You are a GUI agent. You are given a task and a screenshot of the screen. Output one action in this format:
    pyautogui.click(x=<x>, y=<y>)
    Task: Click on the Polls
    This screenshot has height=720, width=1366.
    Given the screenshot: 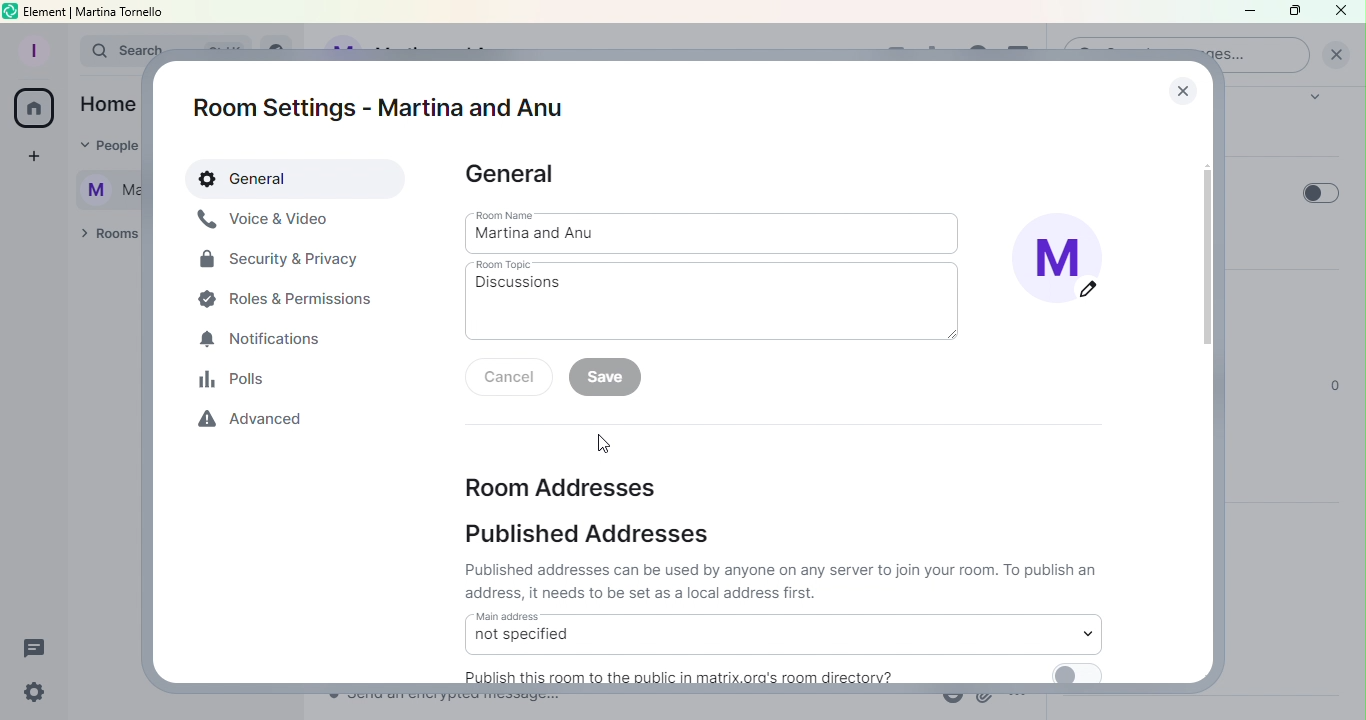 What is the action you would take?
    pyautogui.click(x=239, y=379)
    